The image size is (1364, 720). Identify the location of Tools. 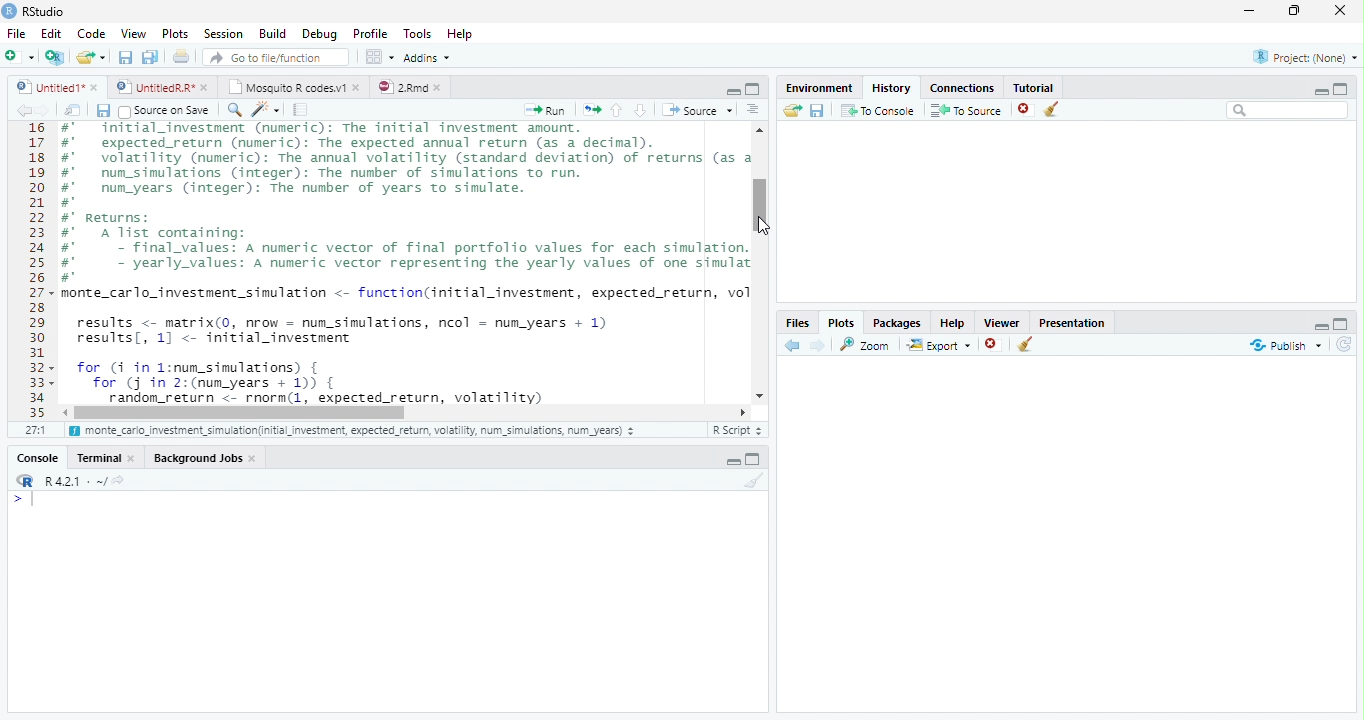
(416, 34).